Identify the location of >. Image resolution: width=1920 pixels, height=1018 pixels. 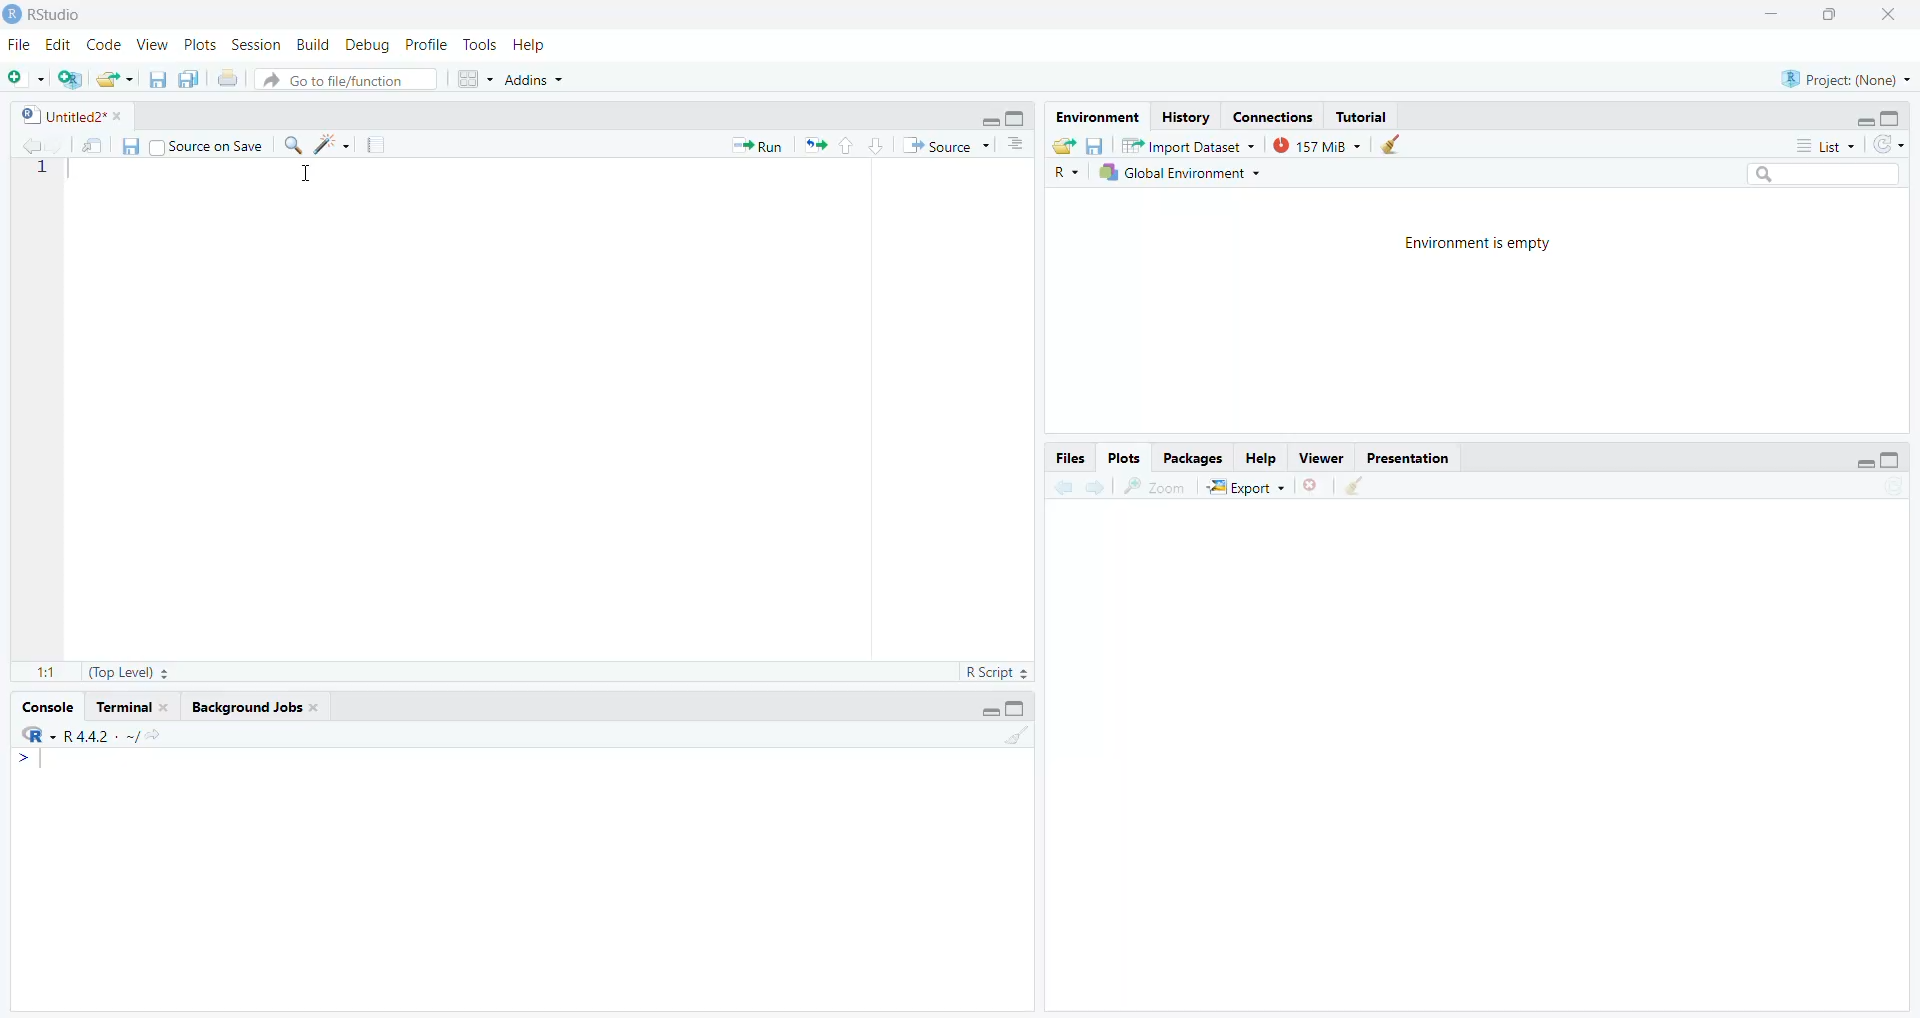
(23, 759).